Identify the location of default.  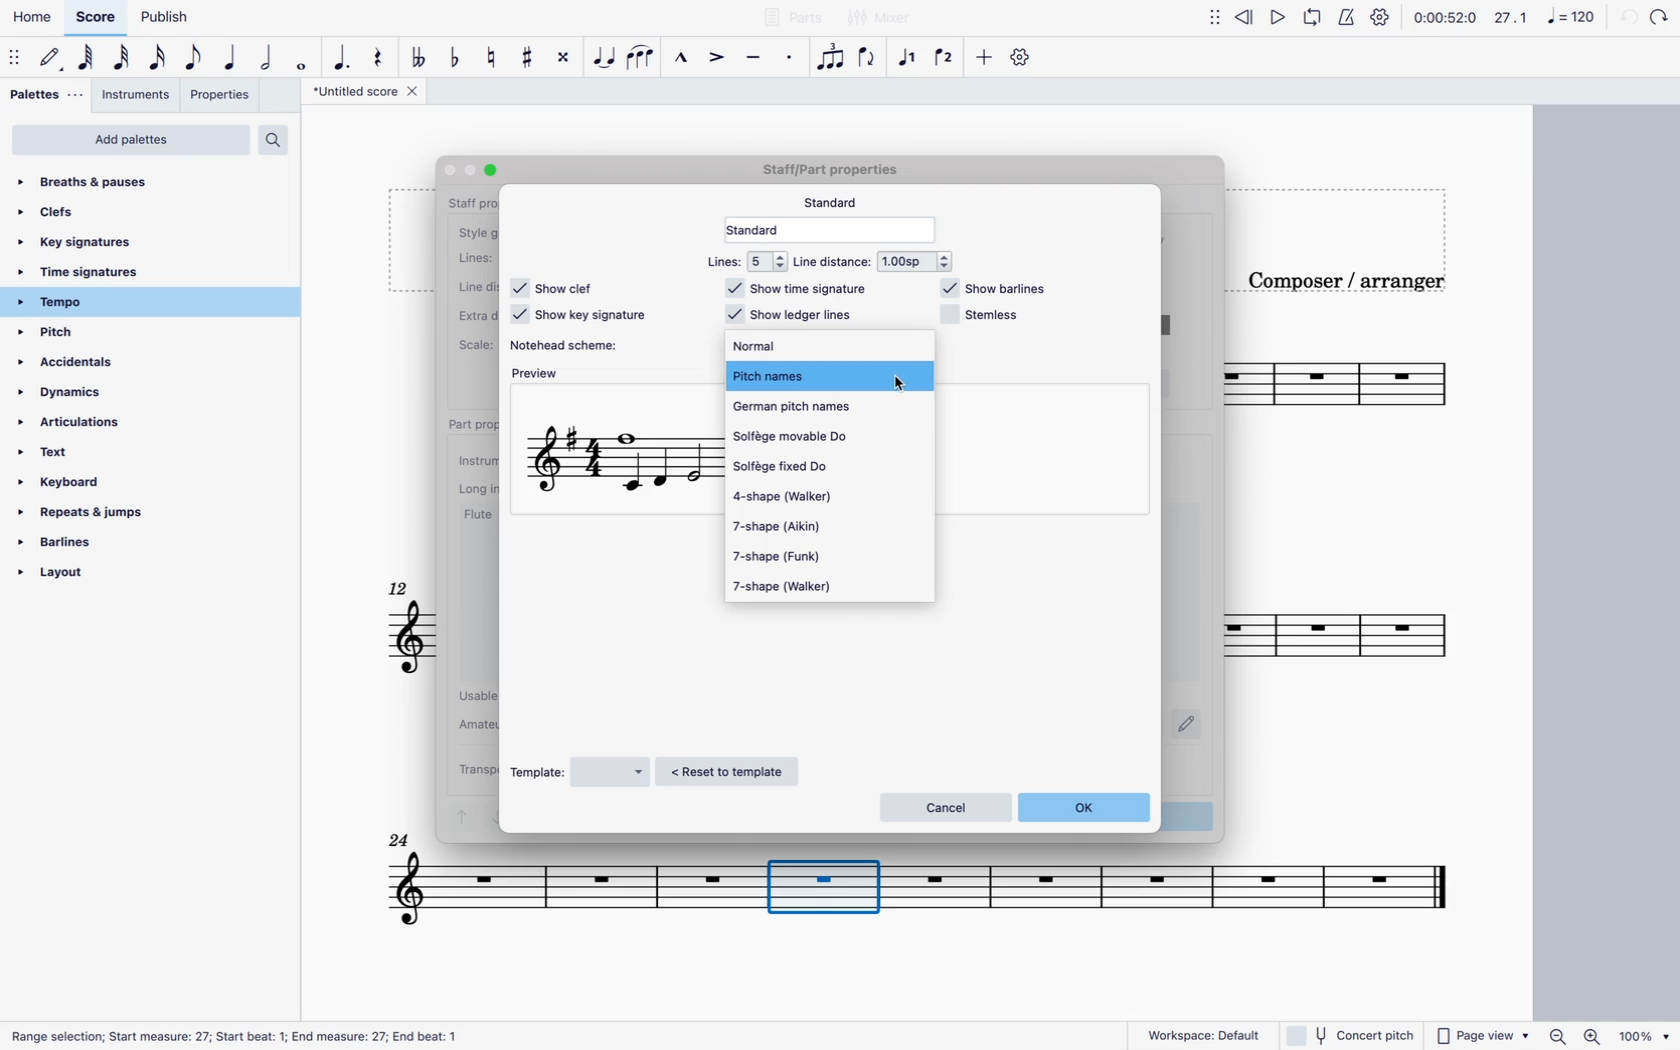
(52, 56).